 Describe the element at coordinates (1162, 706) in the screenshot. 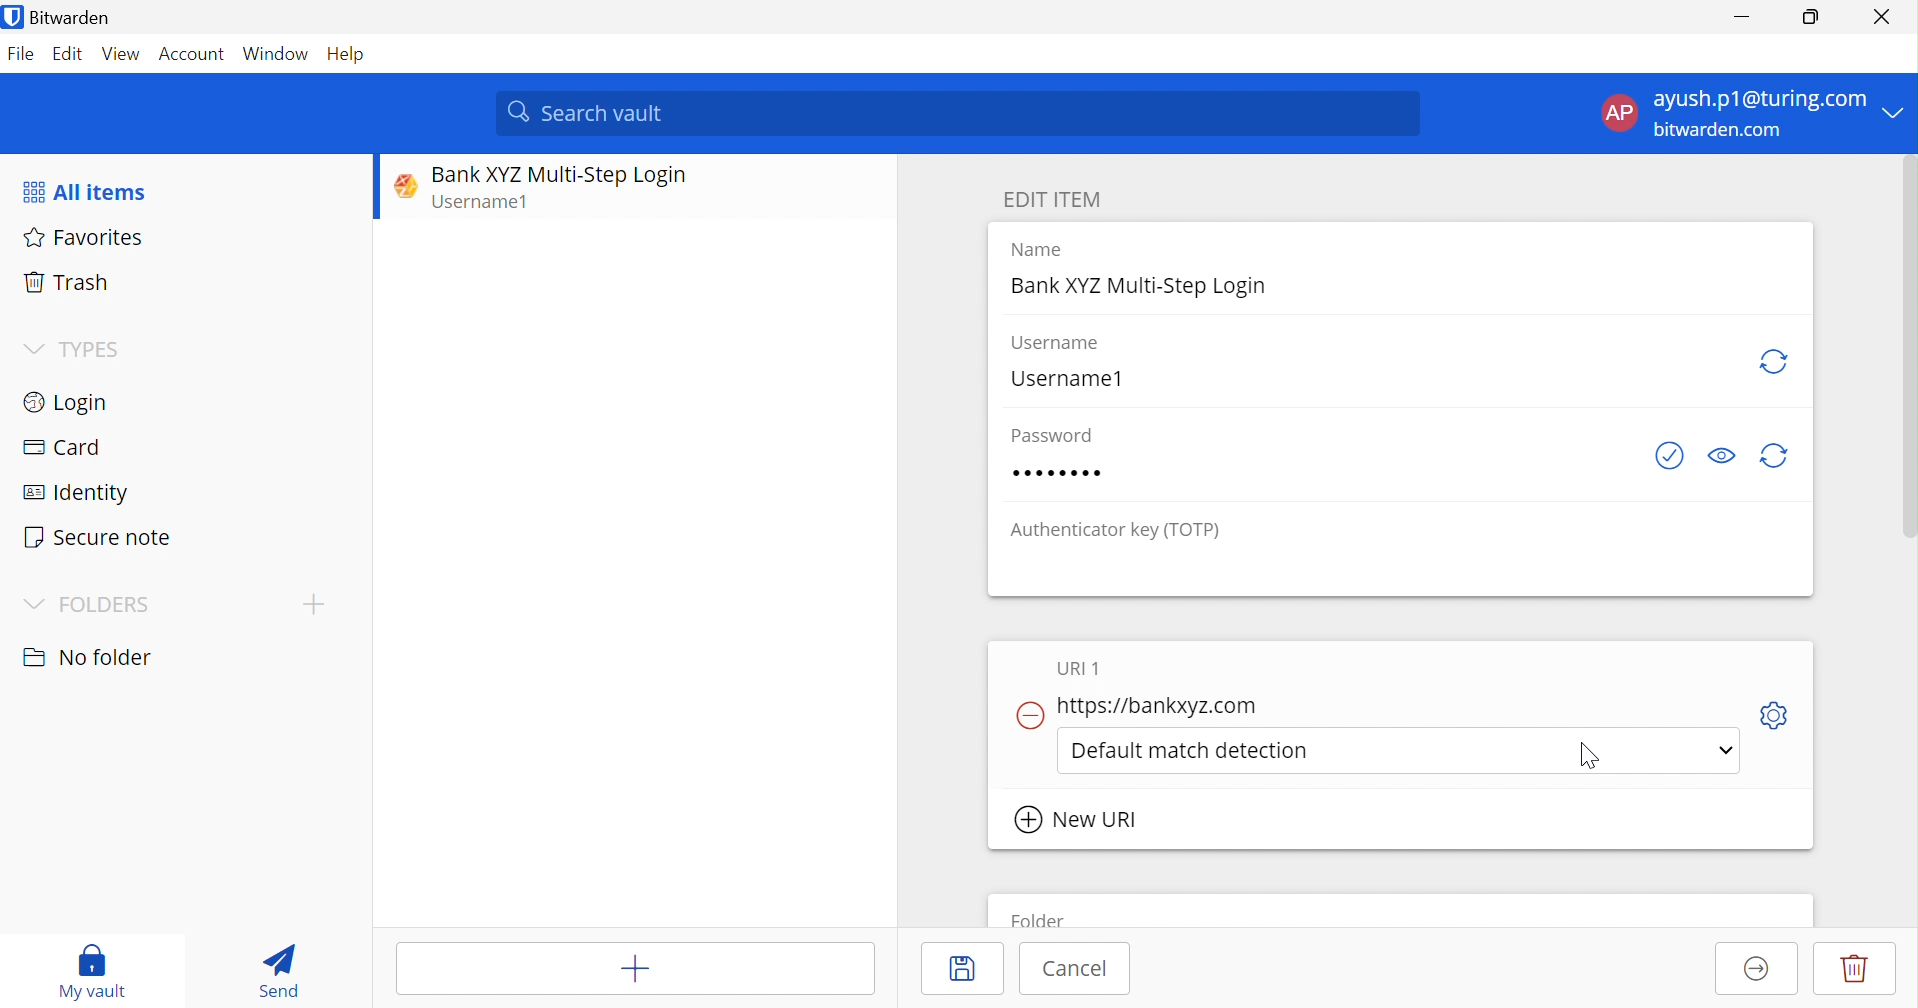

I see `https://bankxyz.com` at that location.